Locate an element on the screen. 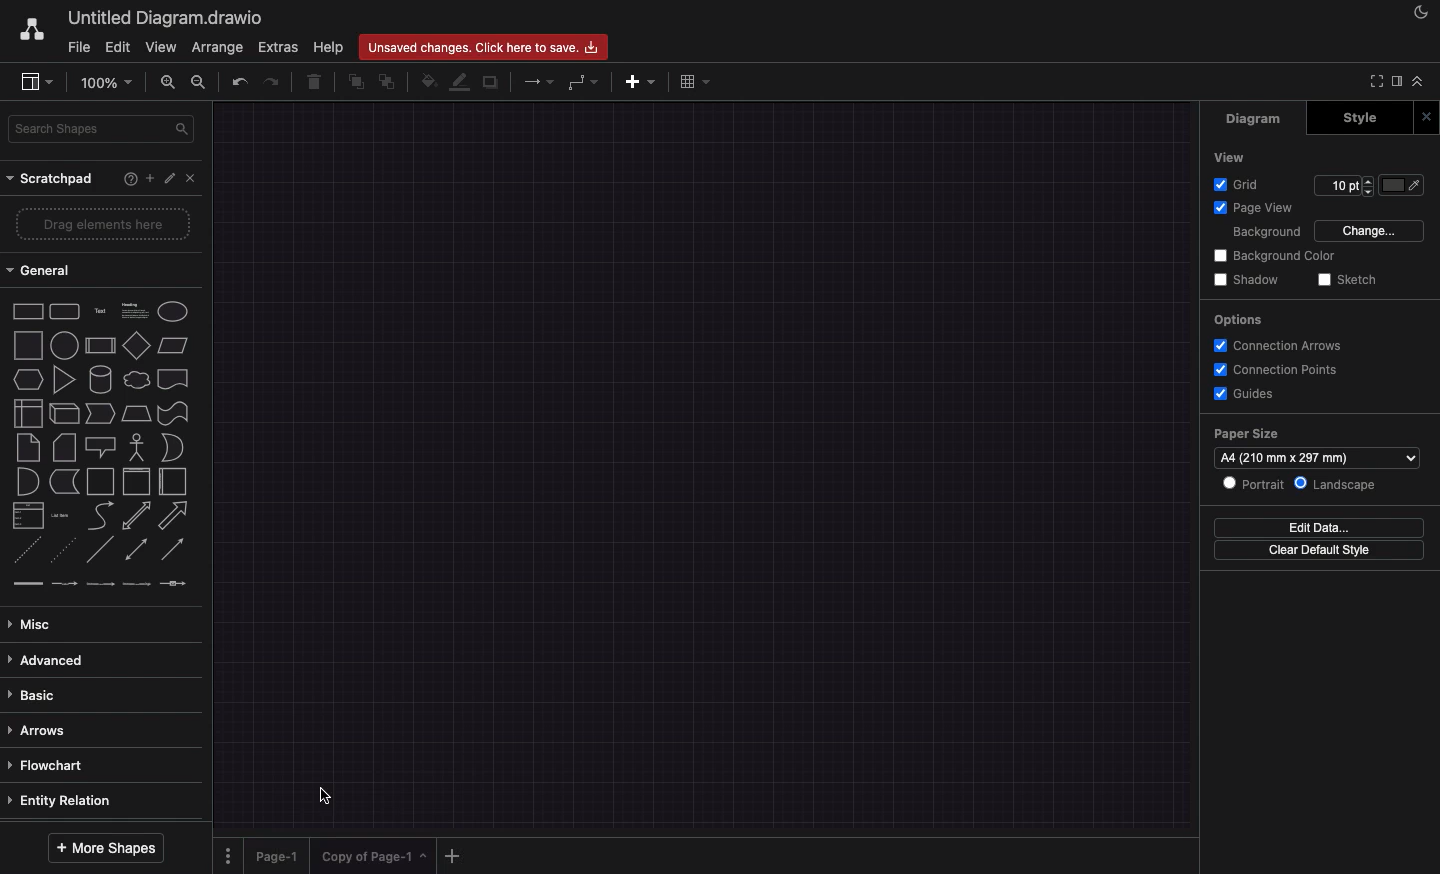 This screenshot has height=874, width=1440. background color is located at coordinates (1277, 255).